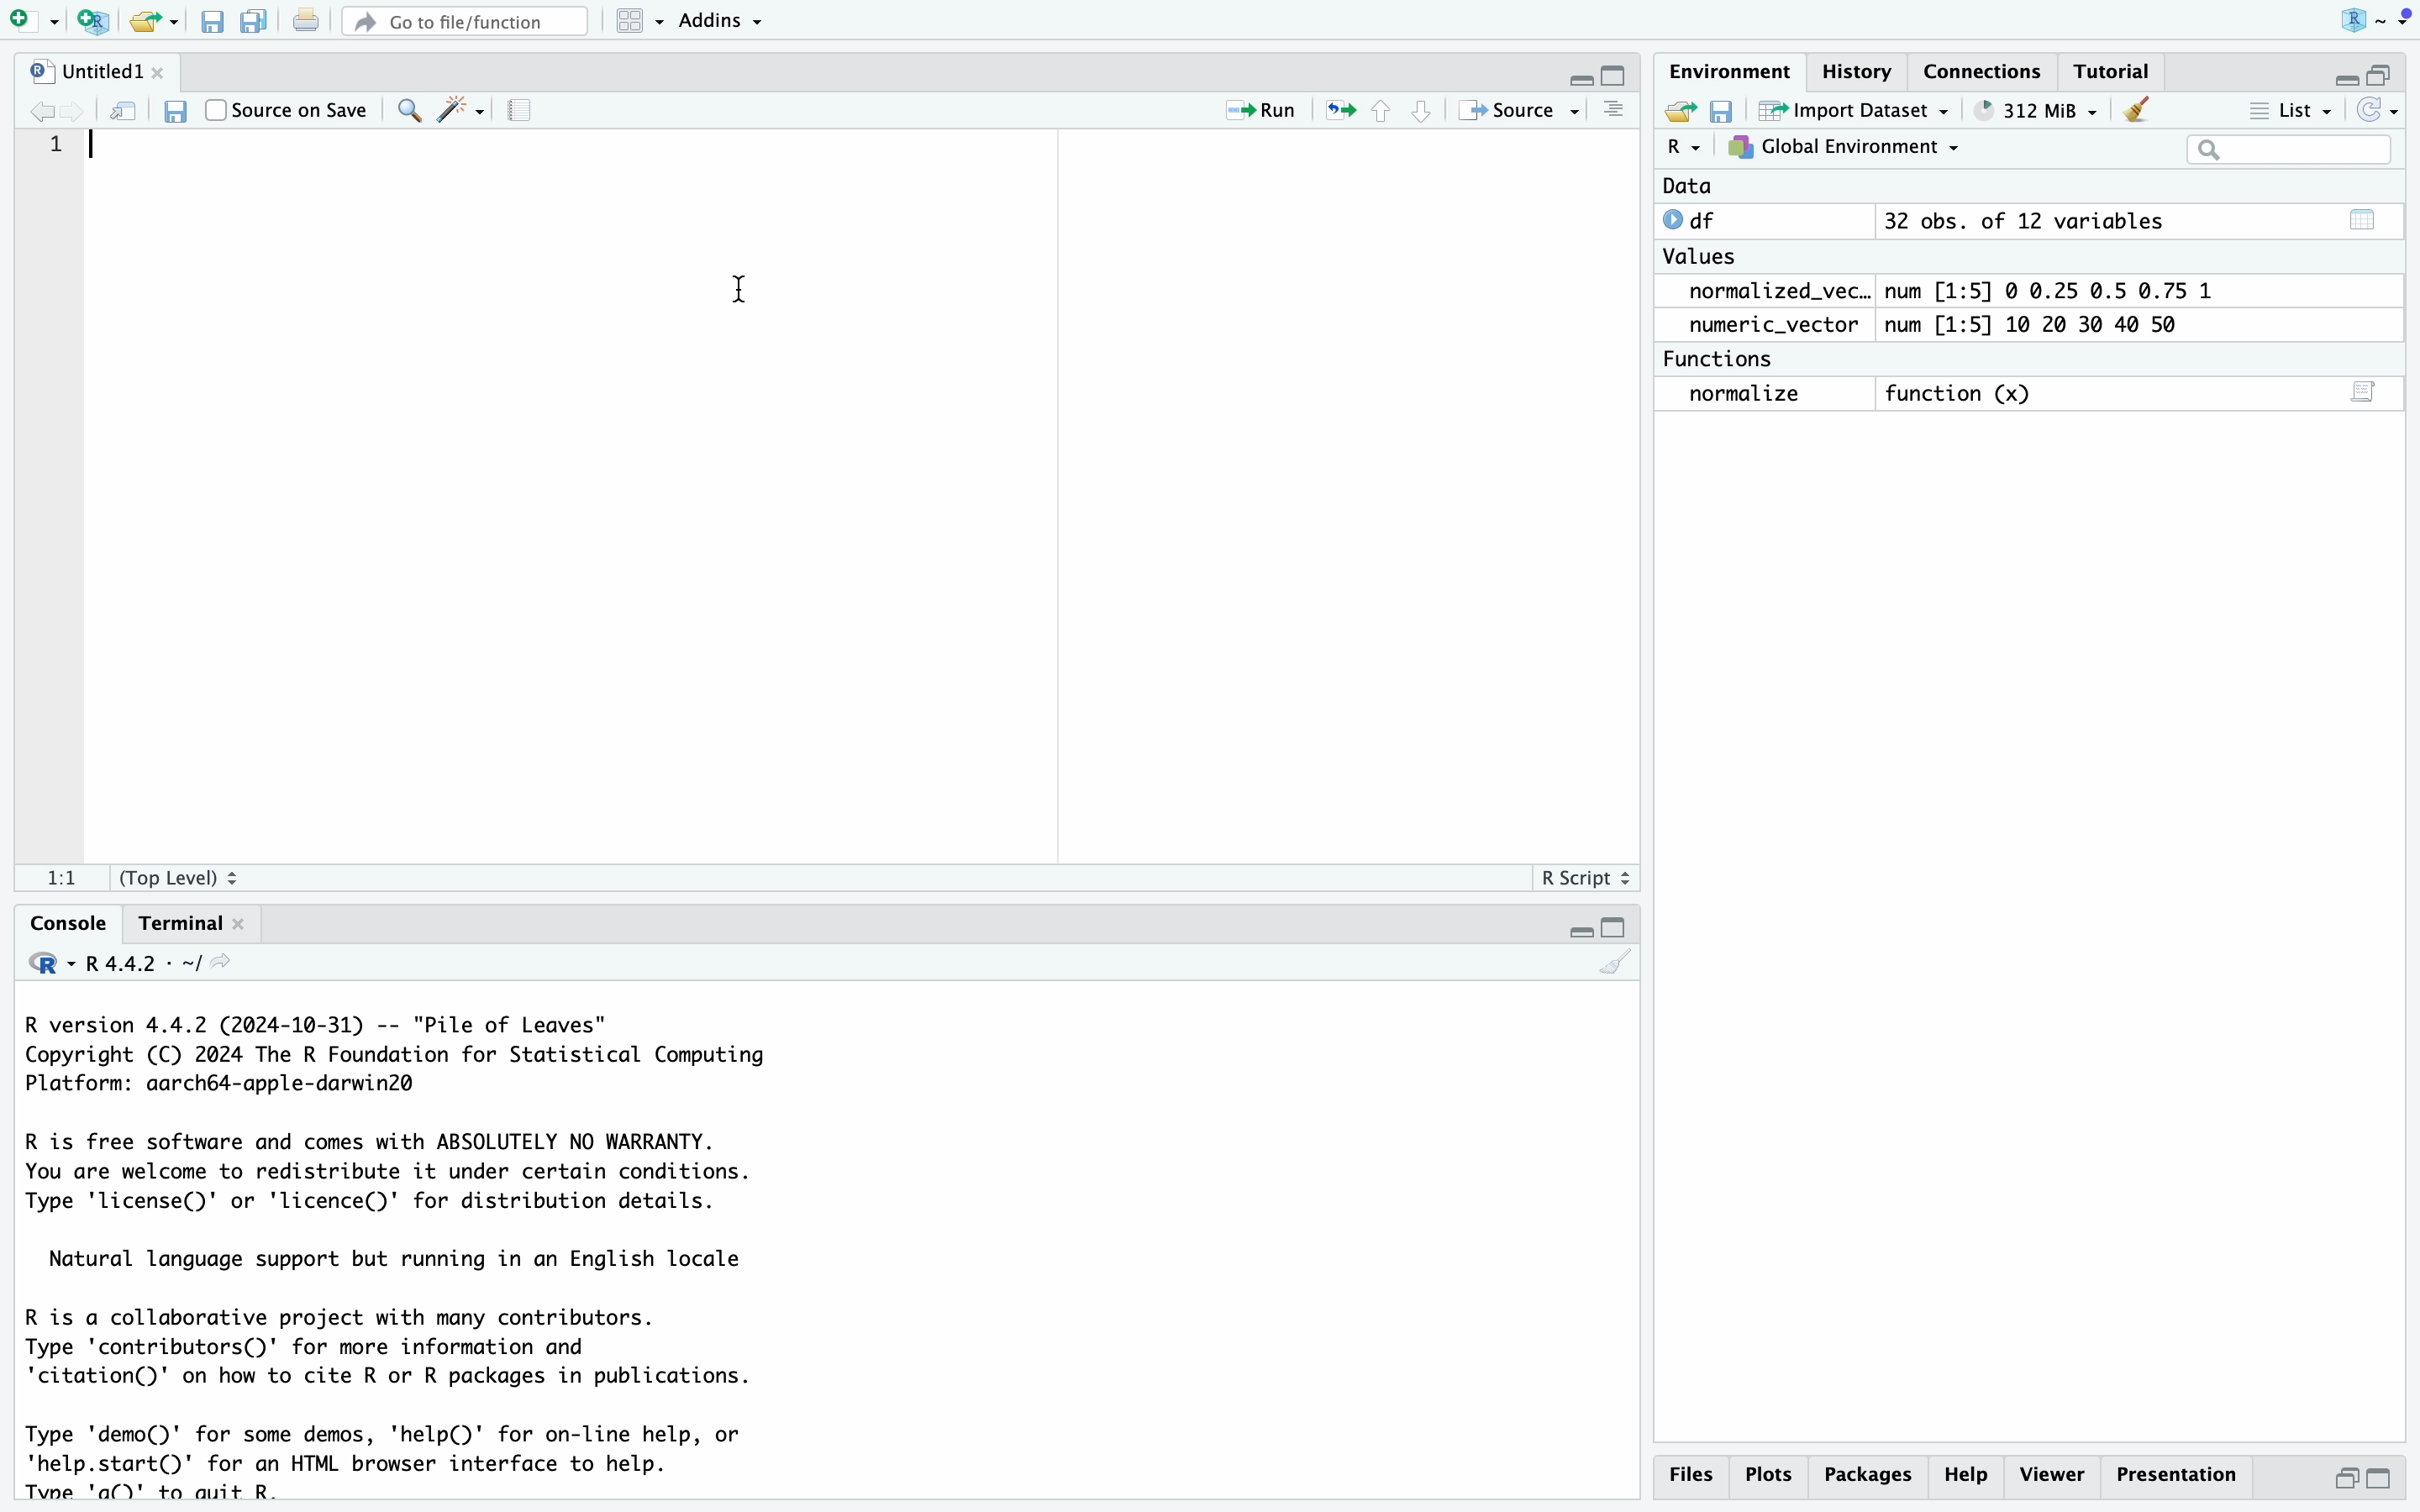  Describe the element at coordinates (2185, 1472) in the screenshot. I see `Presentation` at that location.